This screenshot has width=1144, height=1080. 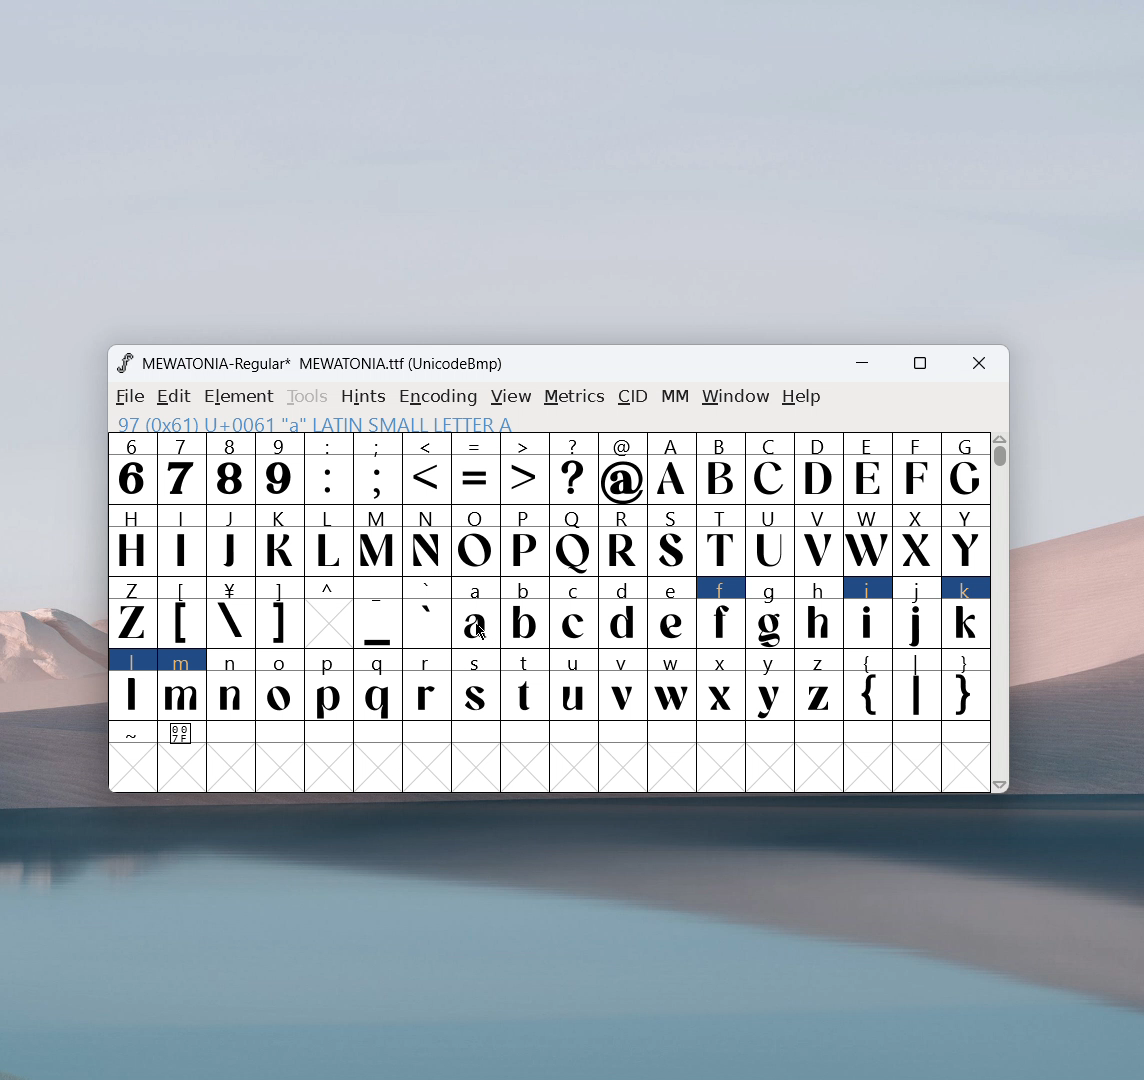 What do you see at coordinates (722, 684) in the screenshot?
I see `x` at bounding box center [722, 684].